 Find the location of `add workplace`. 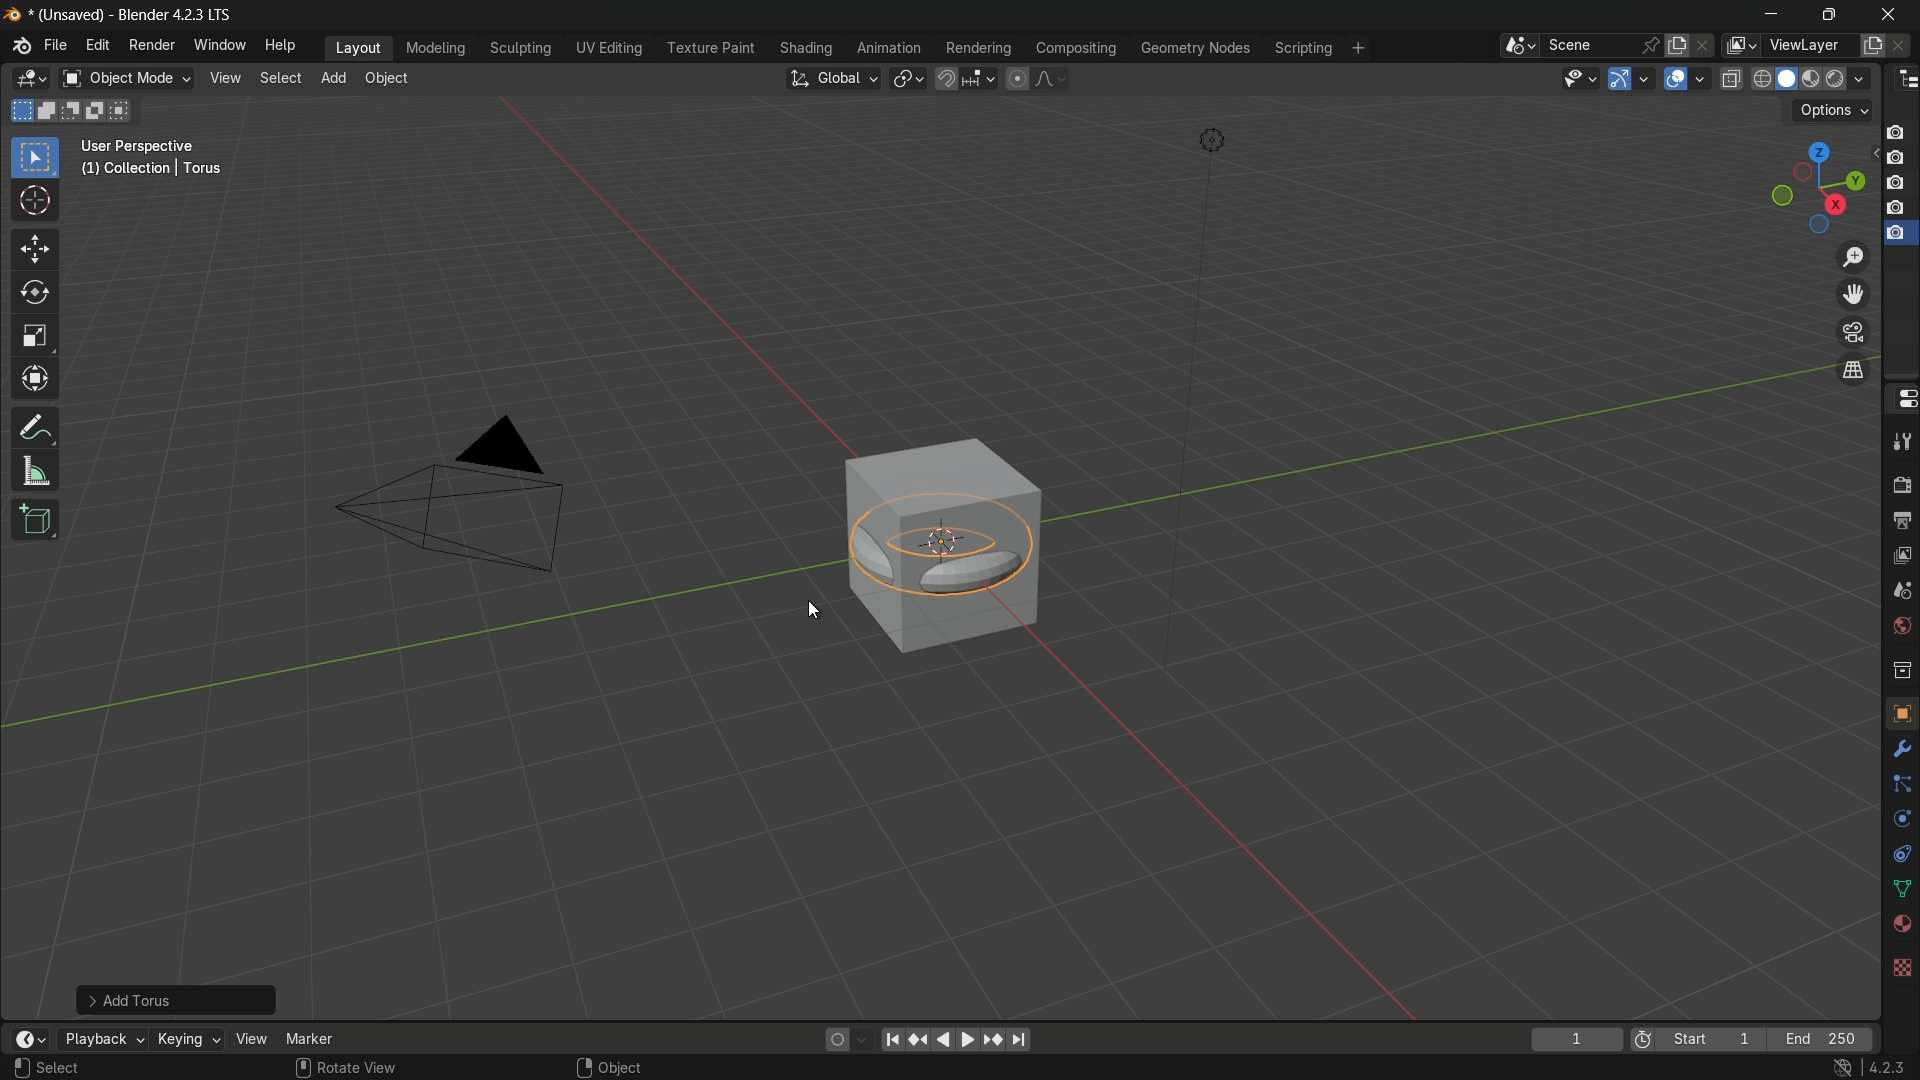

add workplace is located at coordinates (1358, 48).